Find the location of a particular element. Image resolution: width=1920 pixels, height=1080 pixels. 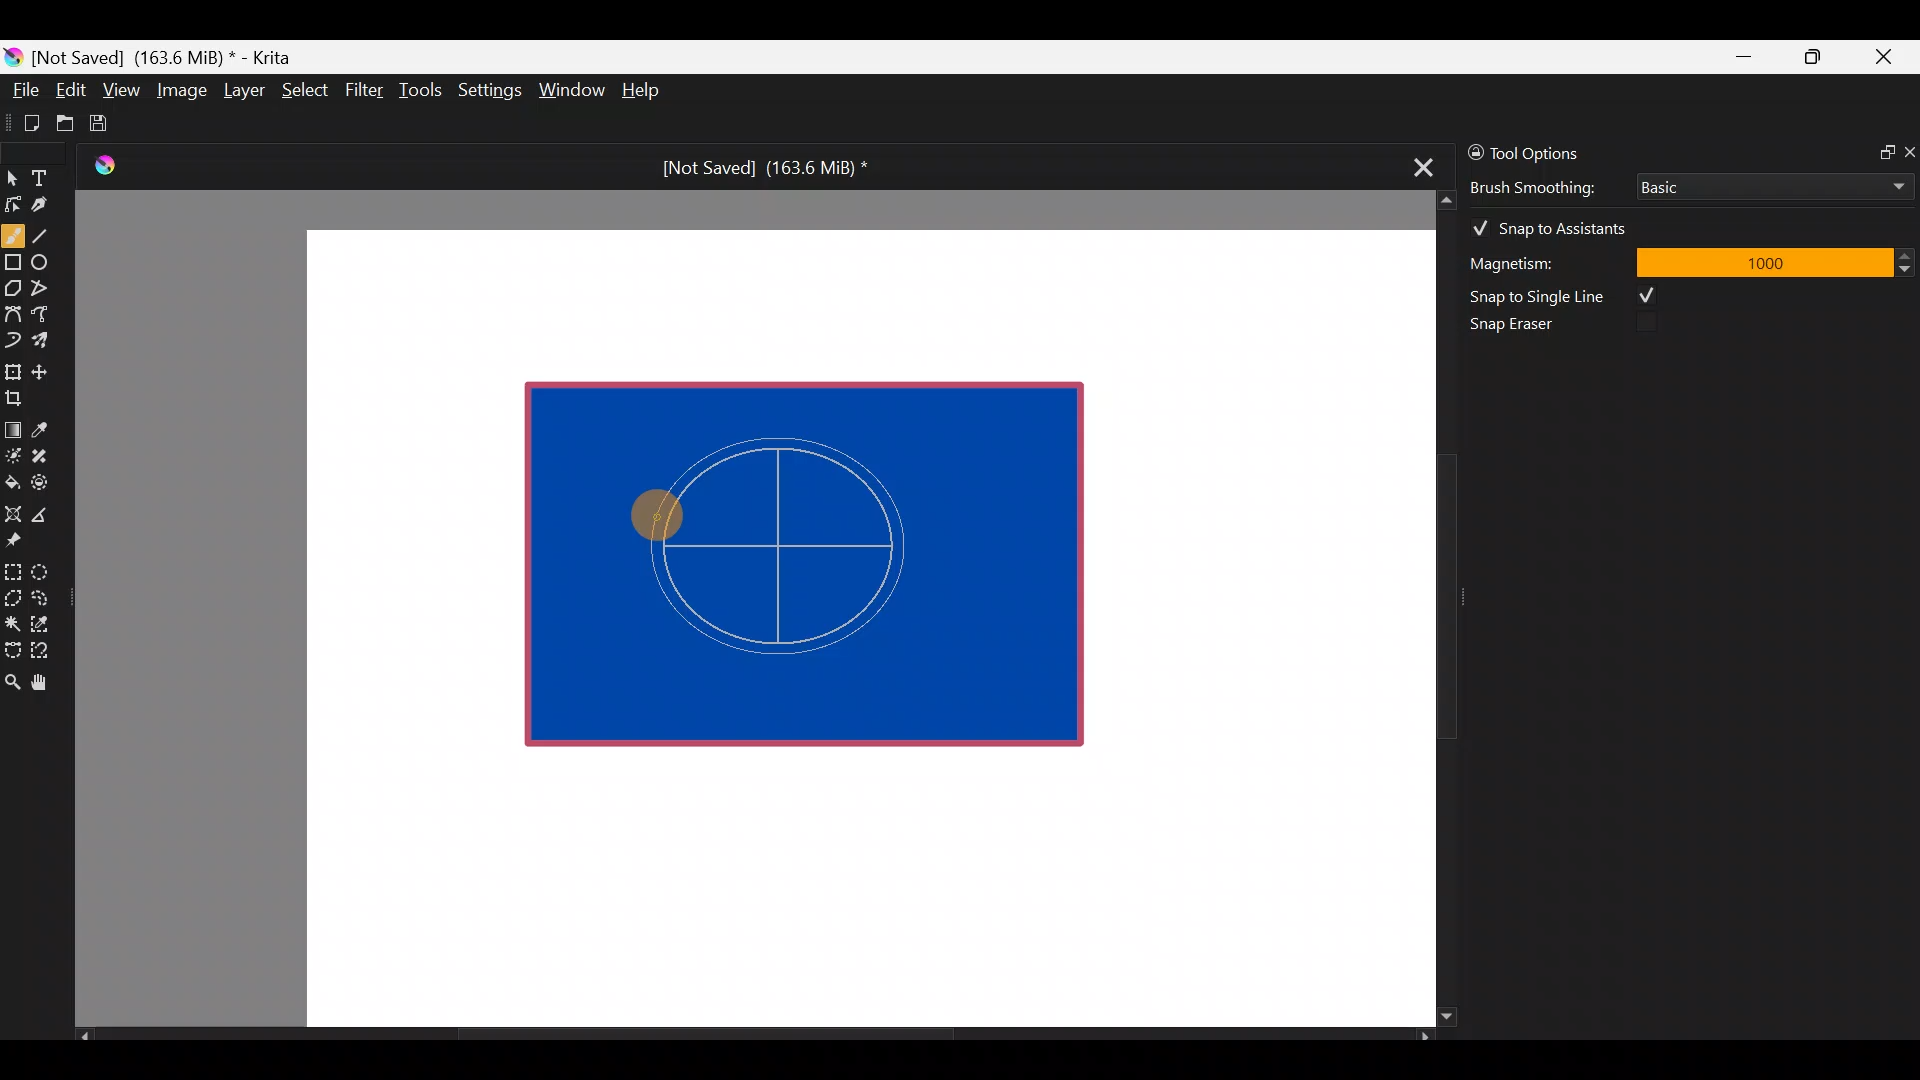

Tool options is located at coordinates (1554, 153).